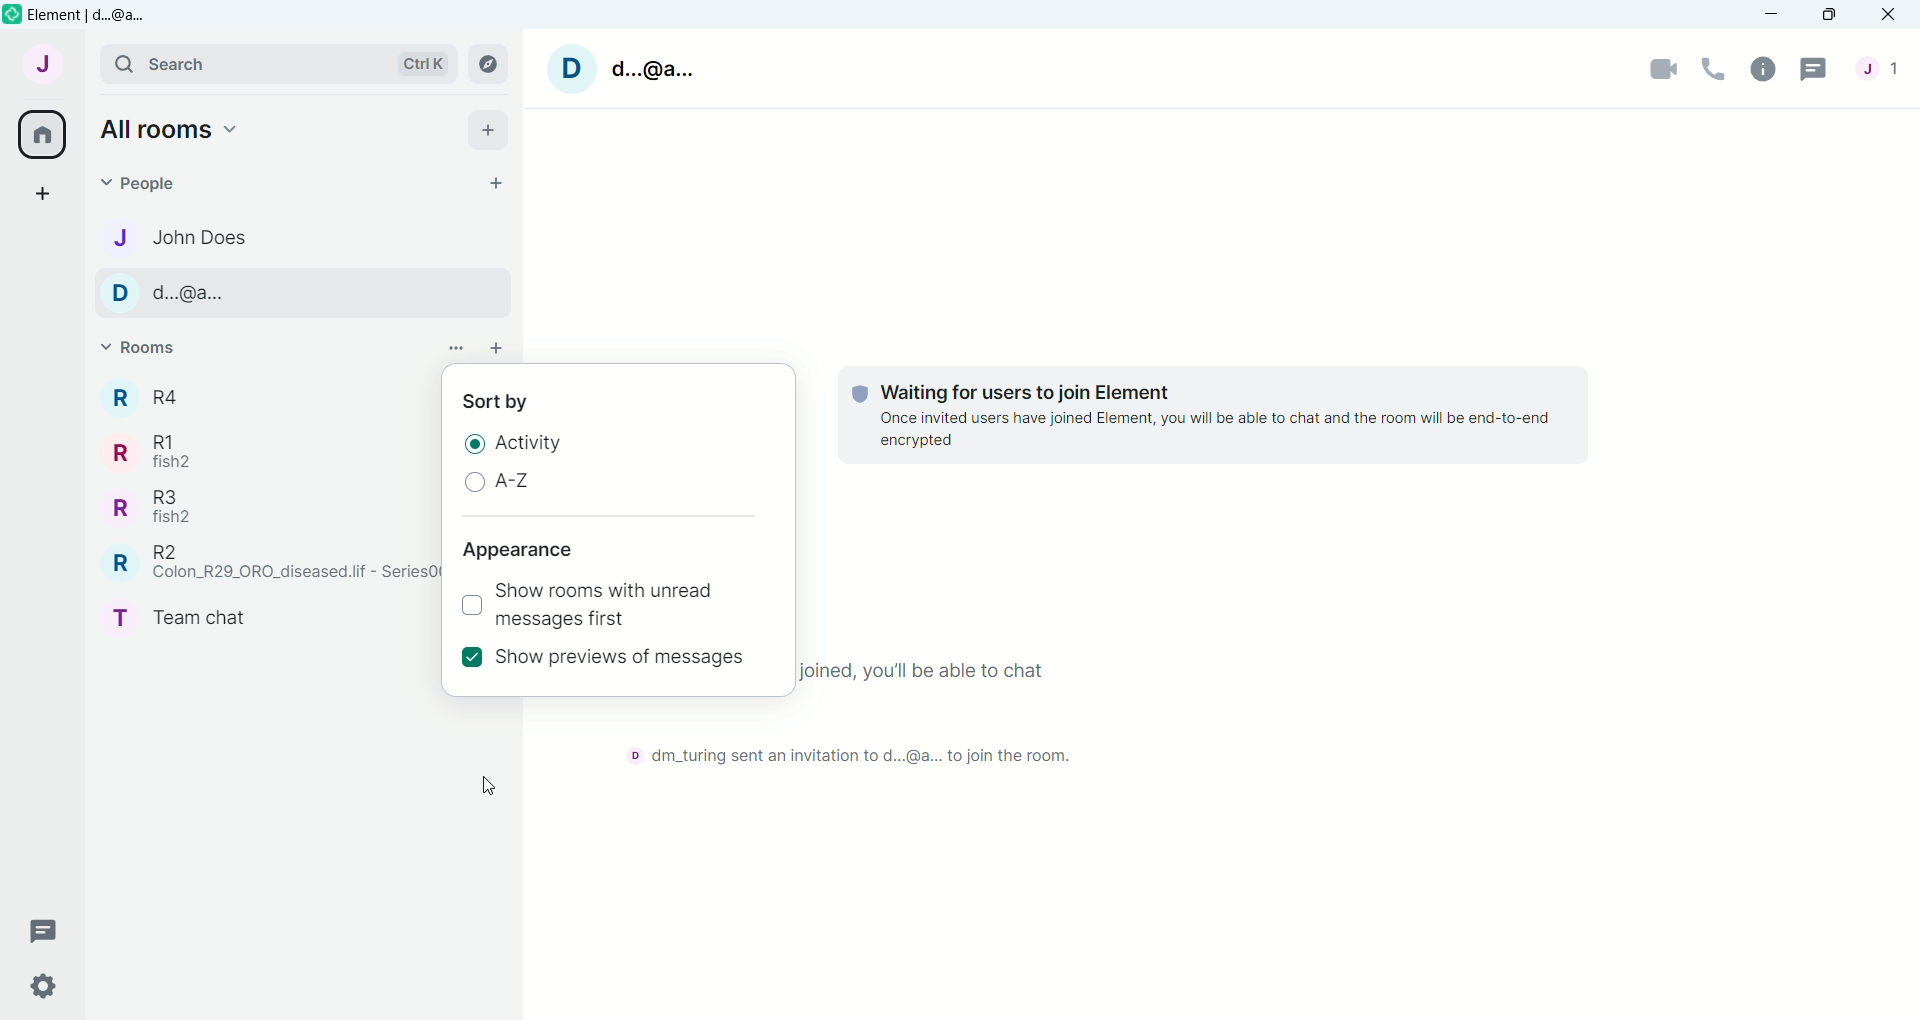 This screenshot has height=1020, width=1920. What do you see at coordinates (176, 183) in the screenshot?
I see `People` at bounding box center [176, 183].